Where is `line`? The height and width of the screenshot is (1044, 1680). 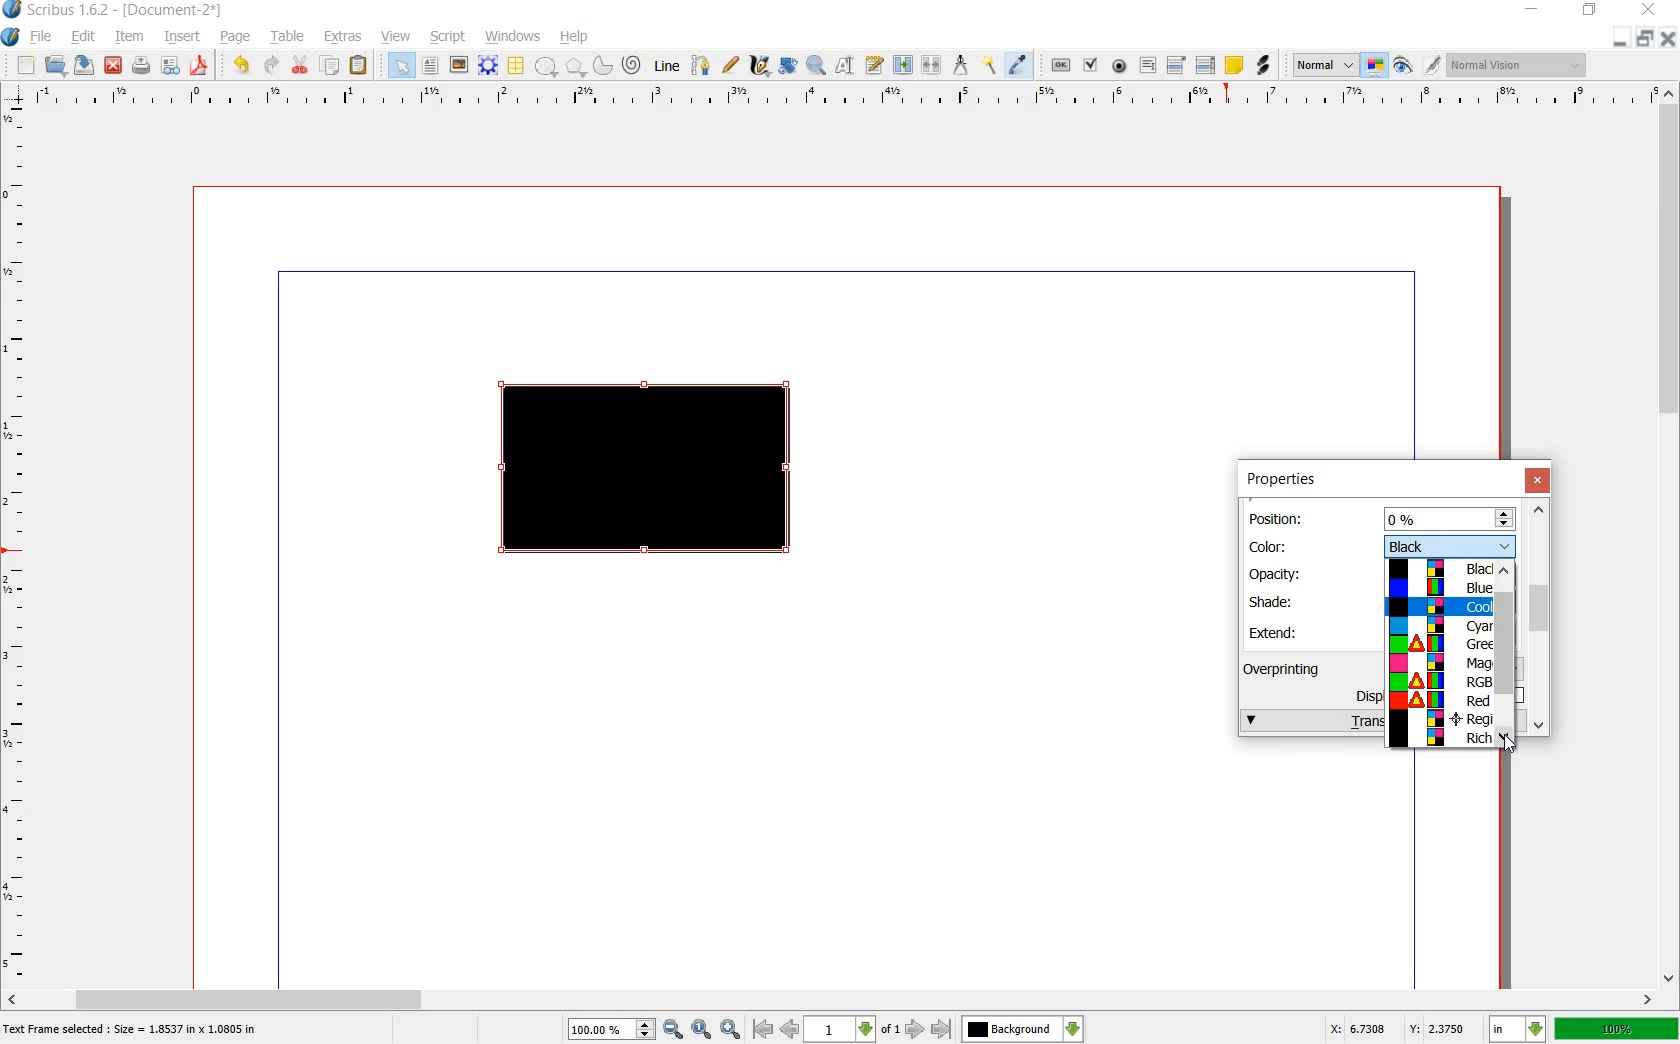 line is located at coordinates (669, 67).